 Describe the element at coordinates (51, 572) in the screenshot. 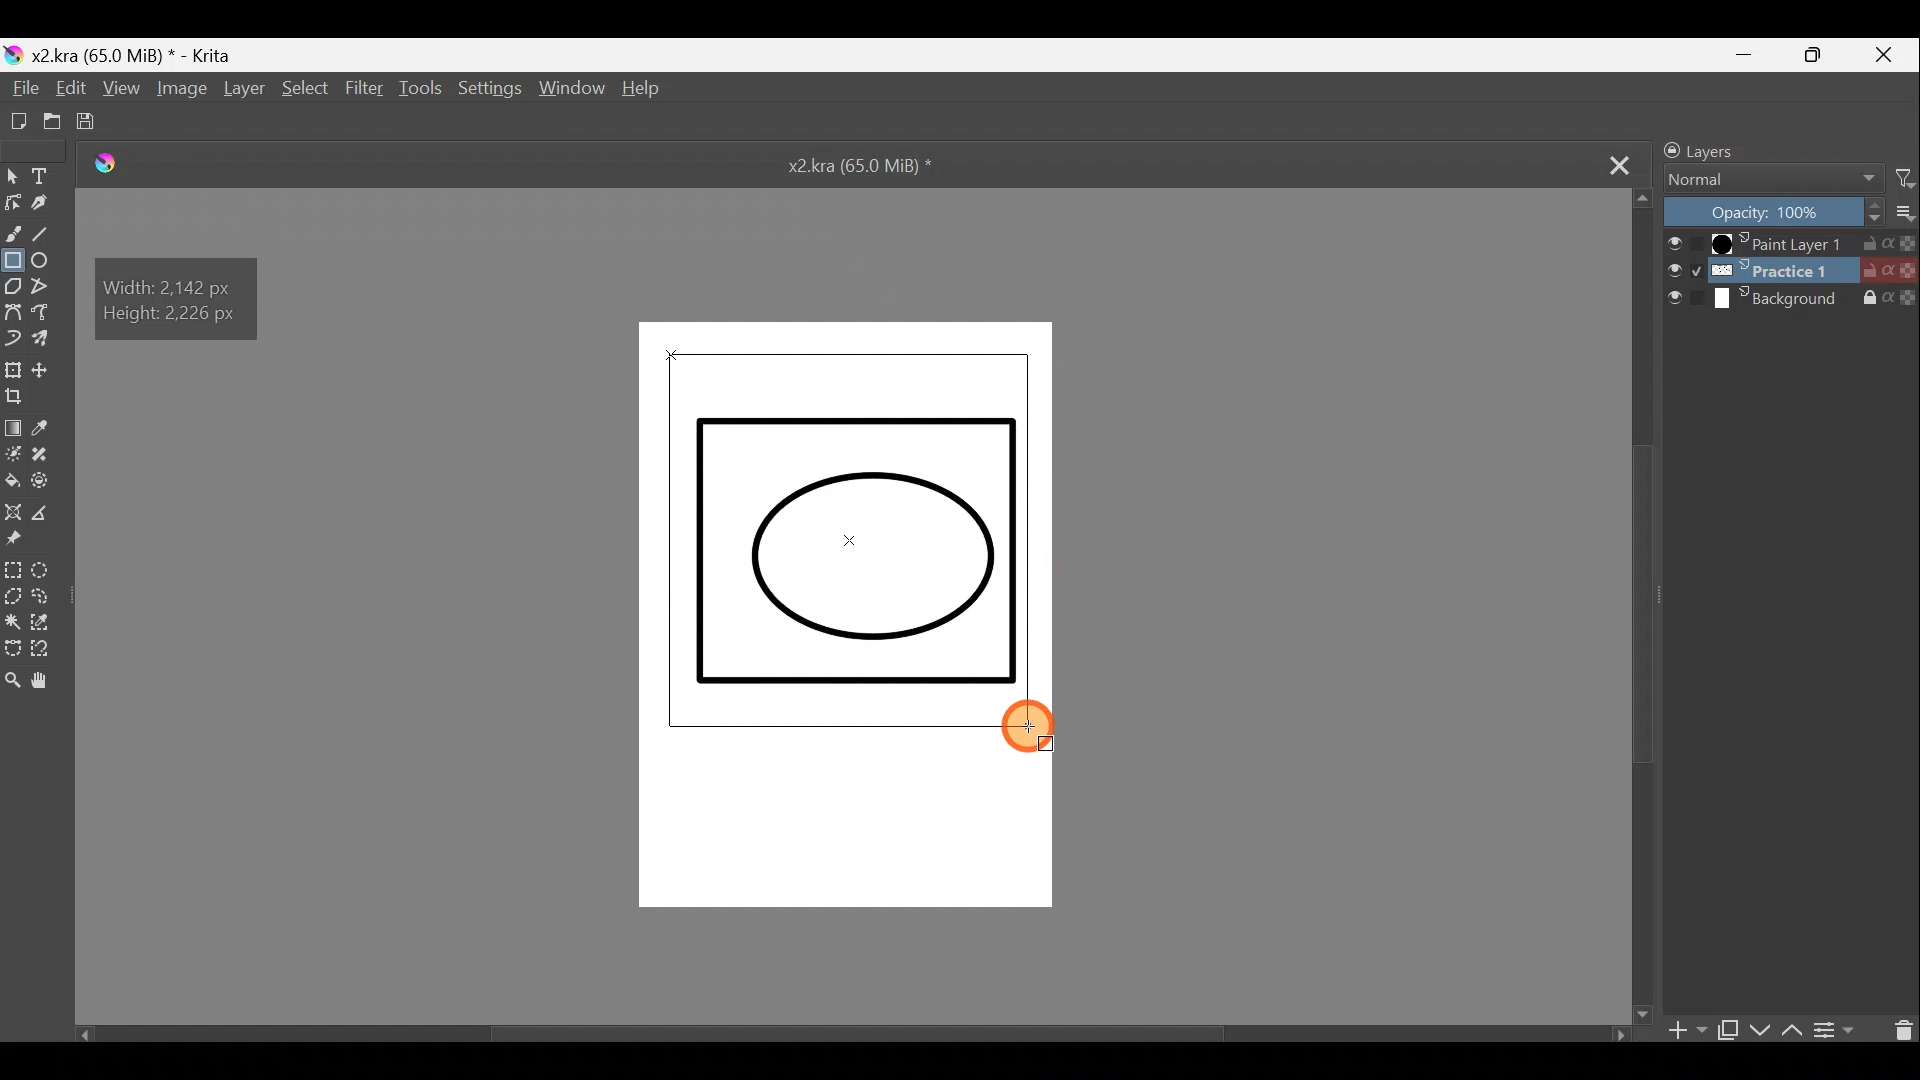

I see `Elliptical selection tool` at that location.